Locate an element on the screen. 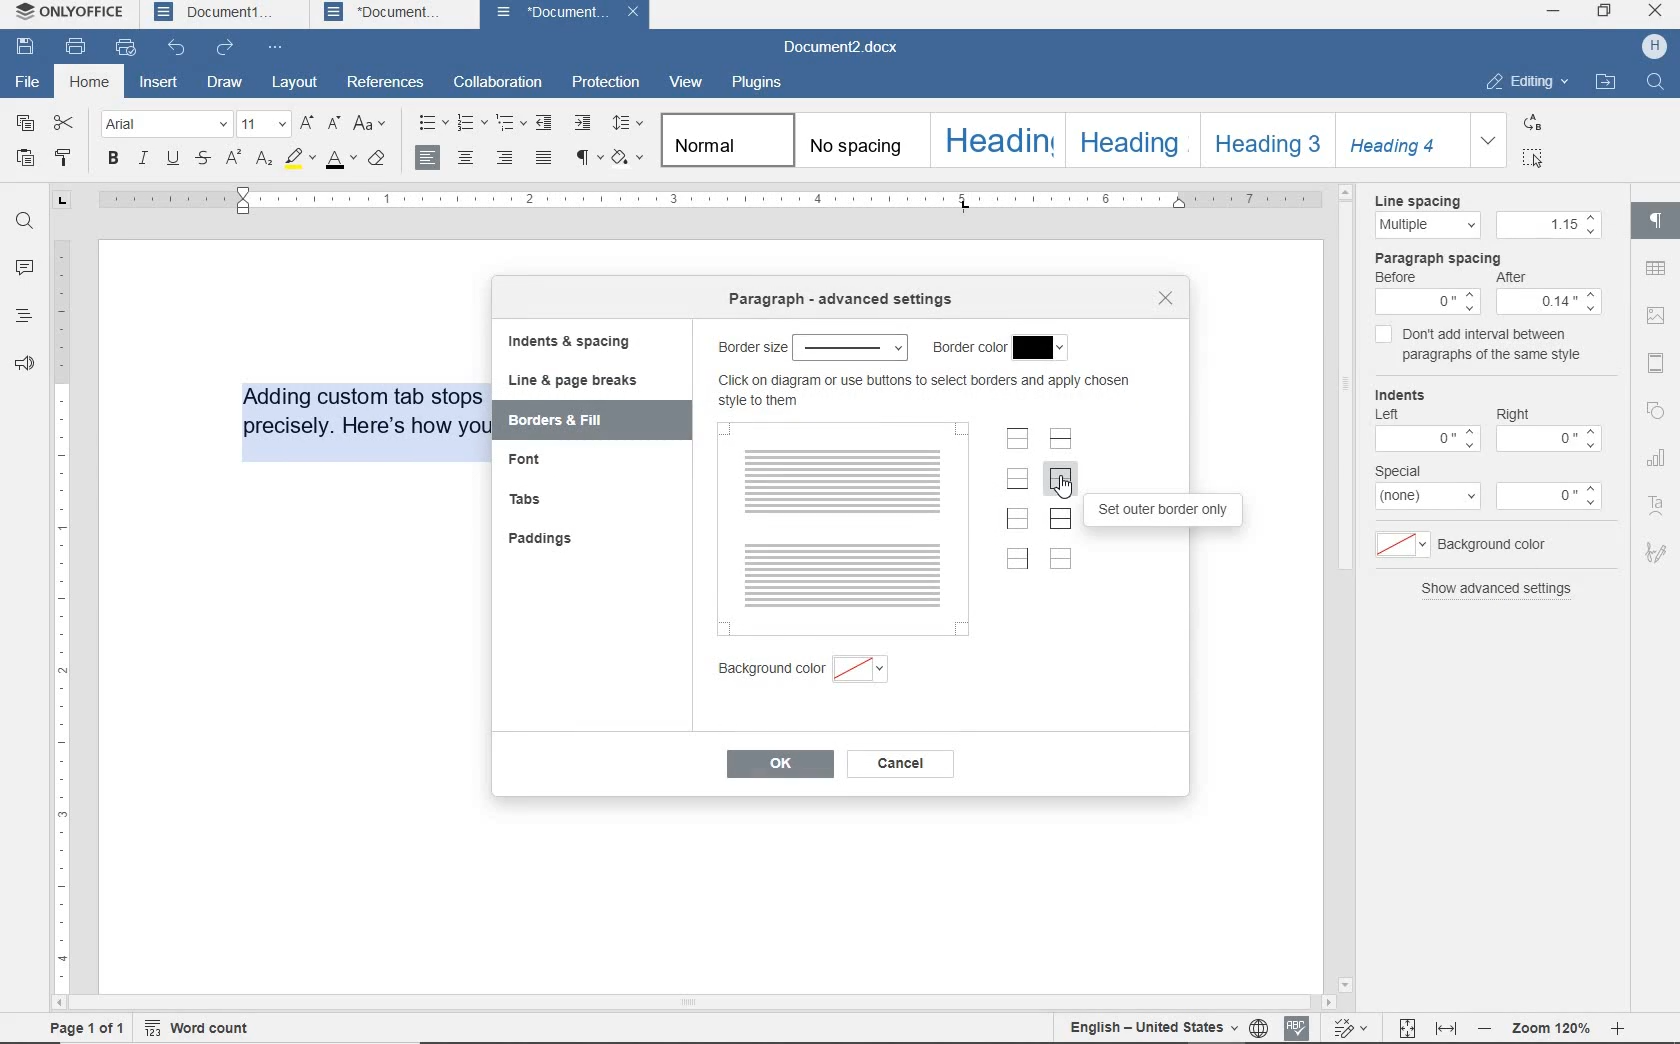 Image resolution: width=1680 pixels, height=1044 pixels. highlight color is located at coordinates (299, 160).